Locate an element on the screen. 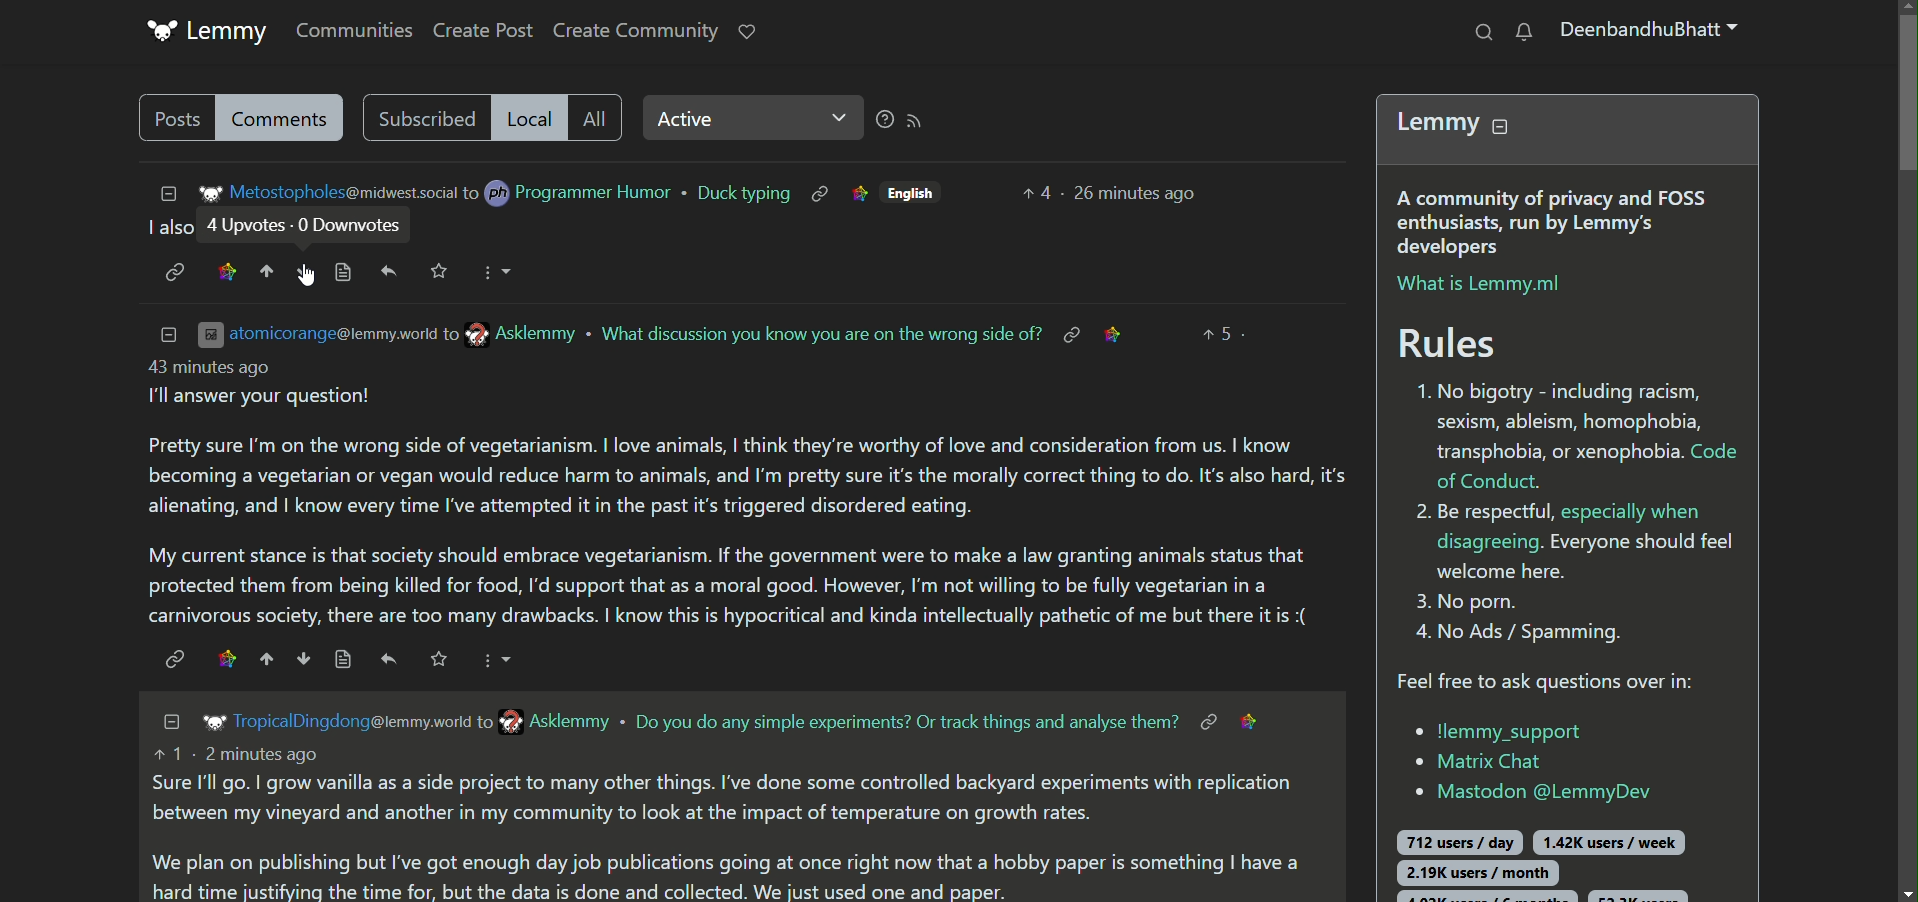 This screenshot has width=1918, height=902. matrix chat is located at coordinates (1479, 763).